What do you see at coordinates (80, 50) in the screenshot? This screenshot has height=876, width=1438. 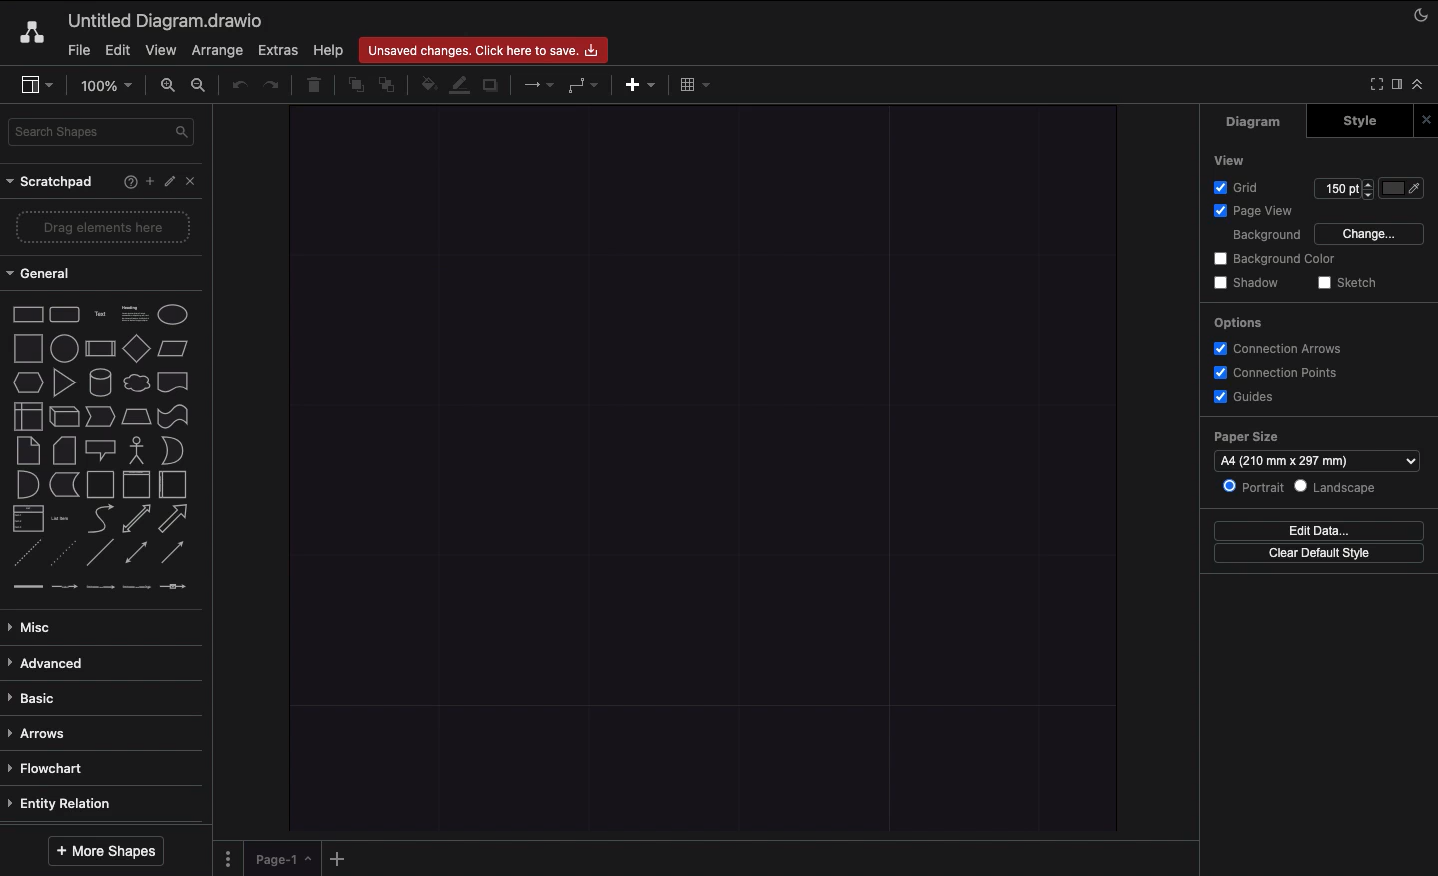 I see `File` at bounding box center [80, 50].